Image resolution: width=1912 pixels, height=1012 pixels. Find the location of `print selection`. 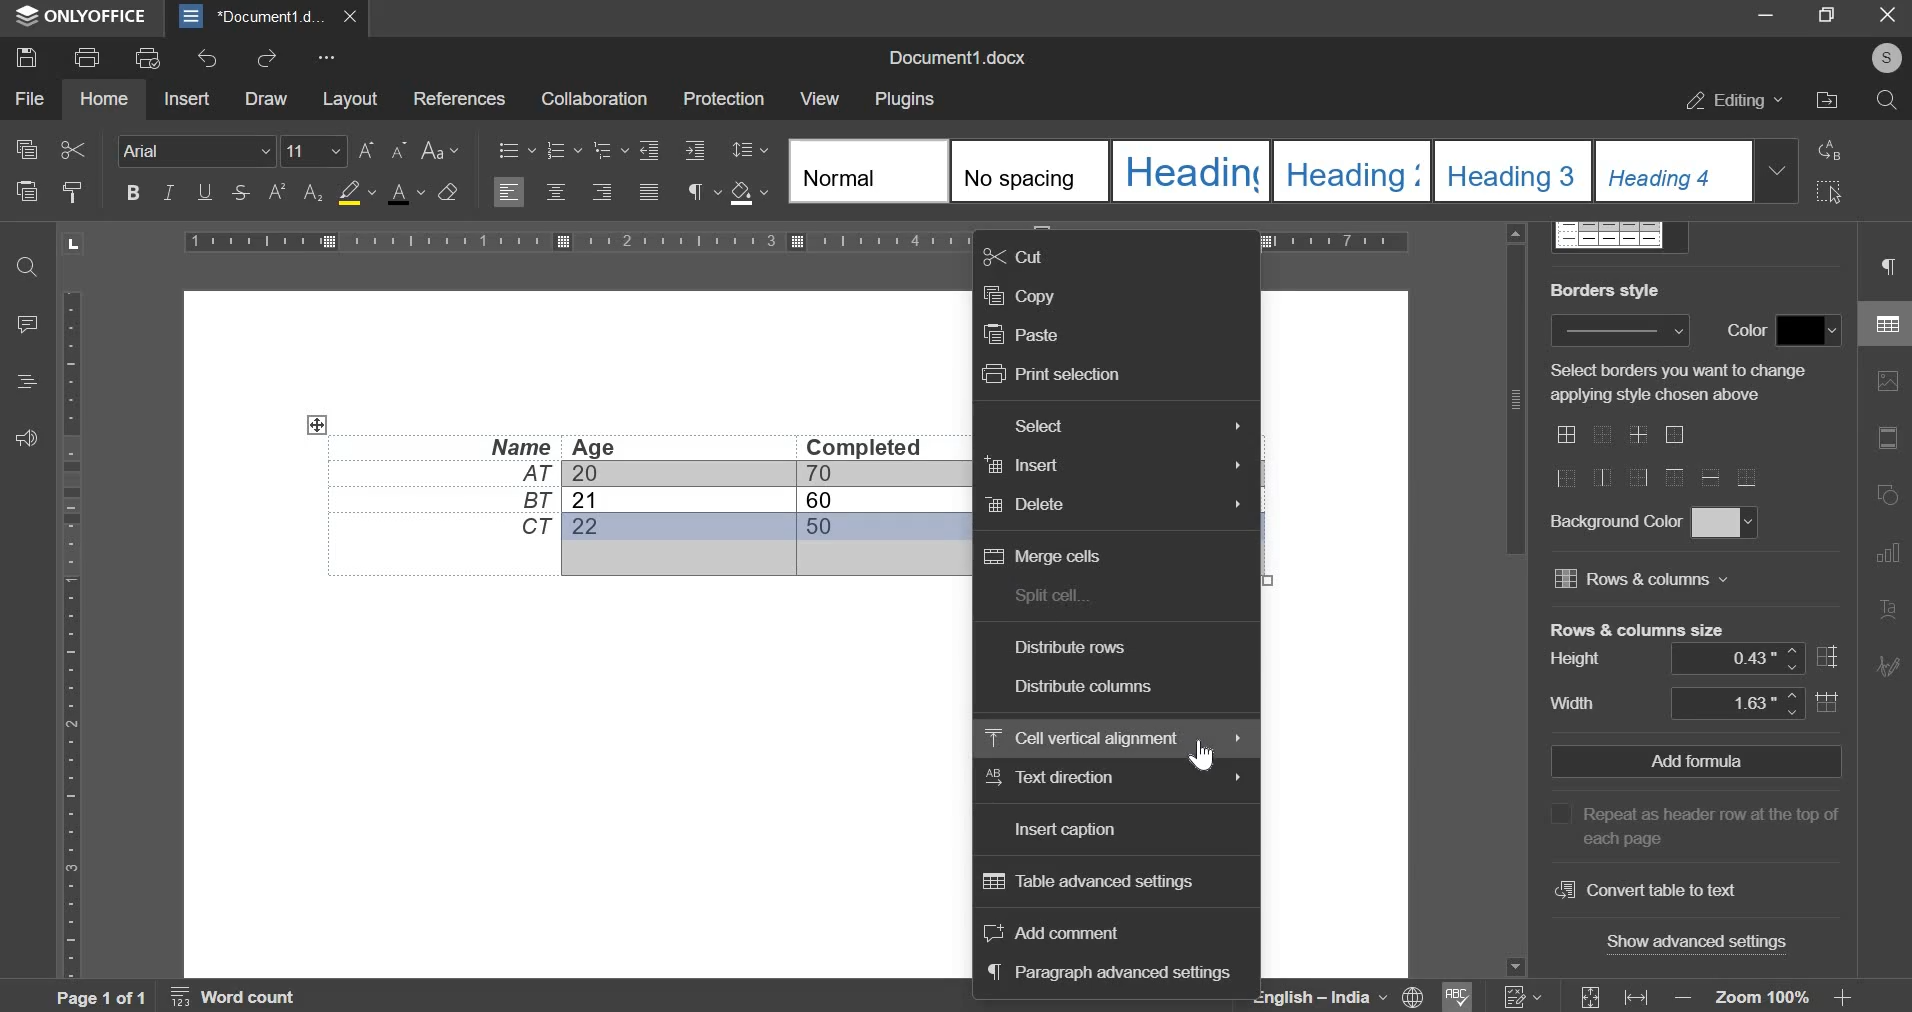

print selection is located at coordinates (1052, 372).